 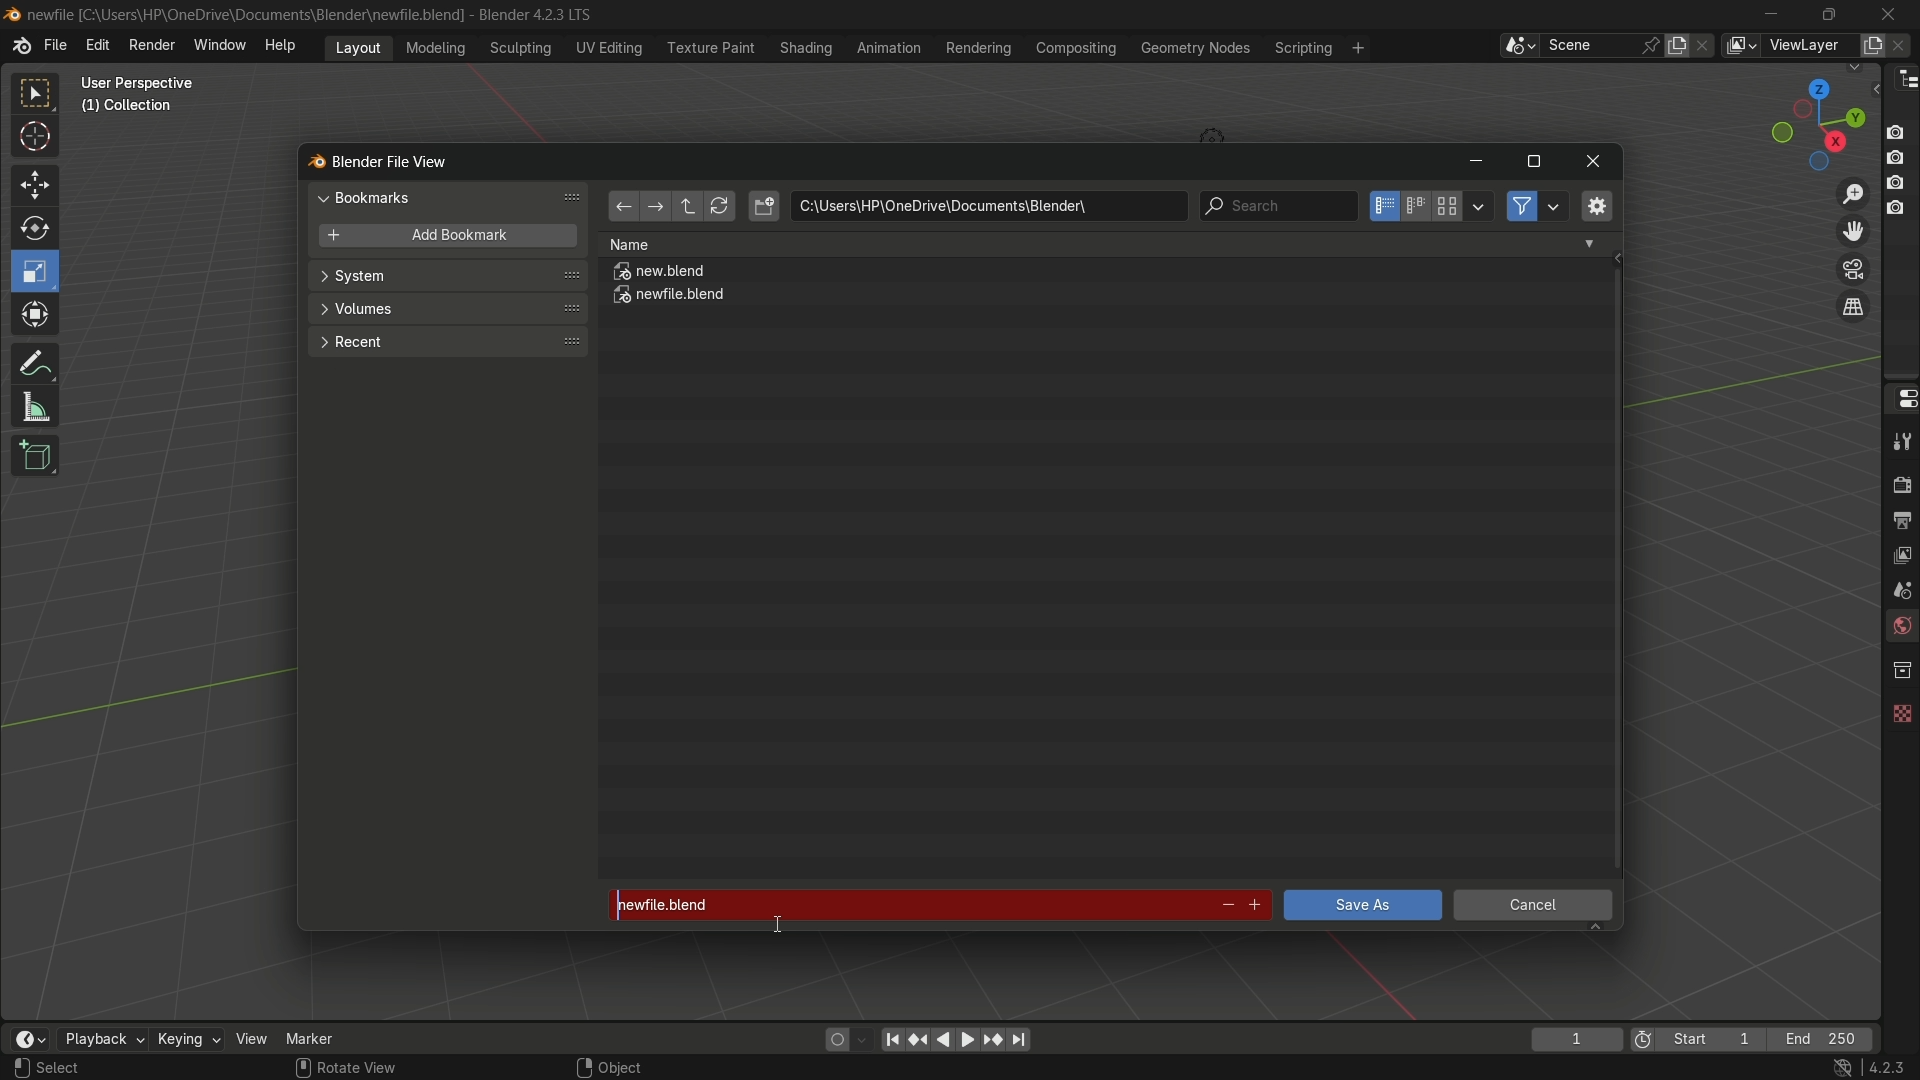 What do you see at coordinates (1900, 553) in the screenshot?
I see `view layer` at bounding box center [1900, 553].